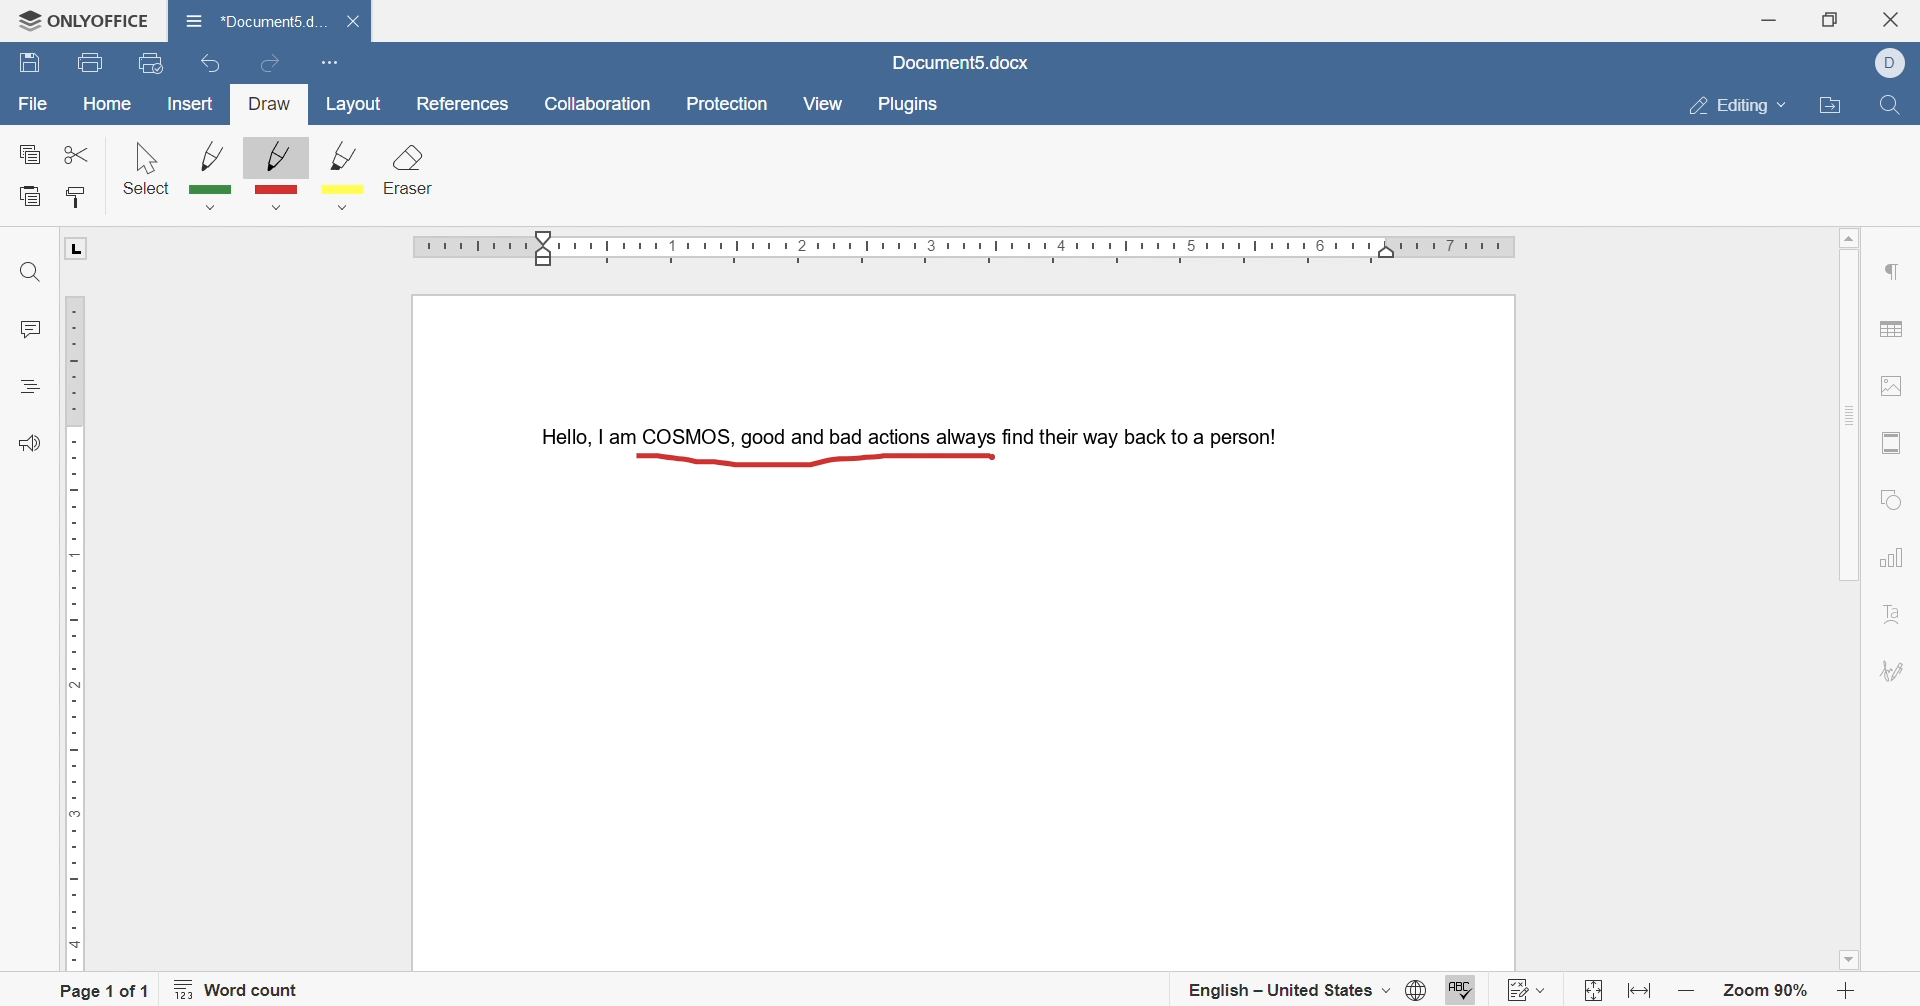 Image resolution: width=1920 pixels, height=1006 pixels. Describe the element at coordinates (28, 330) in the screenshot. I see `comments` at that location.